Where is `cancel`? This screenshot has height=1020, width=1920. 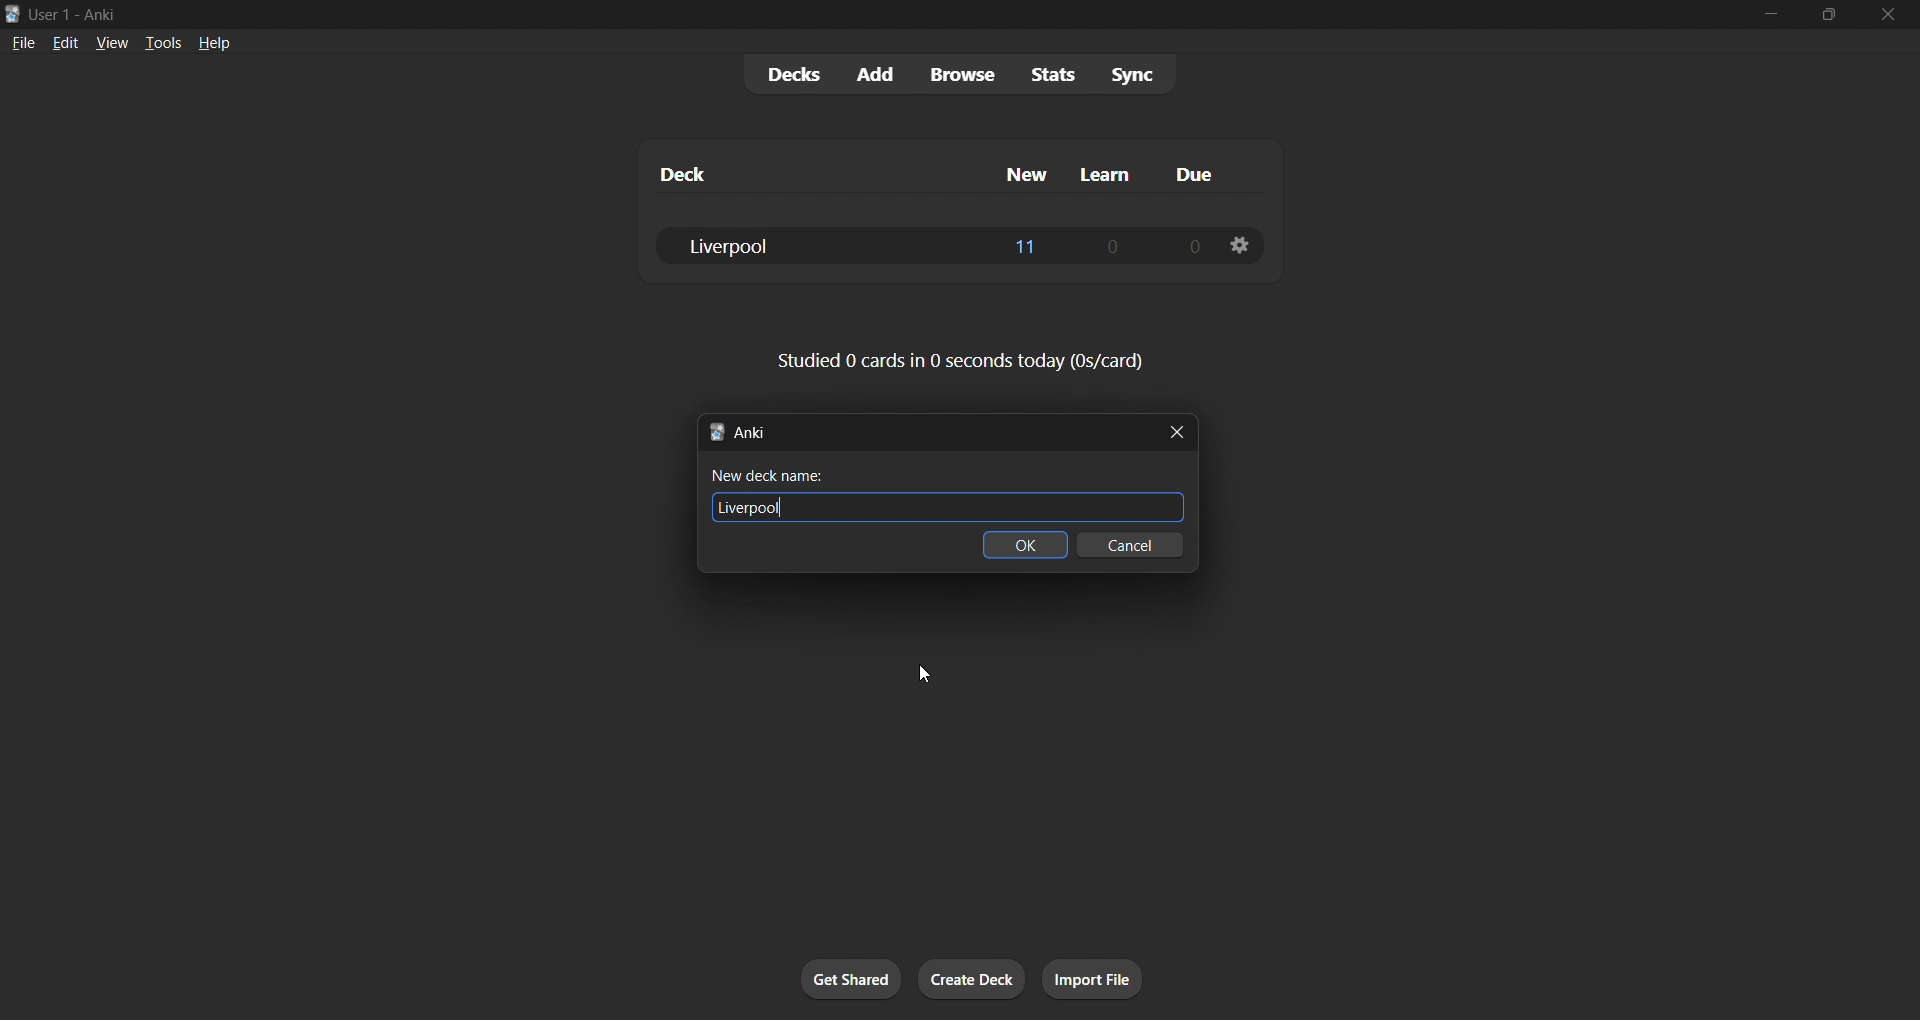
cancel is located at coordinates (1130, 546).